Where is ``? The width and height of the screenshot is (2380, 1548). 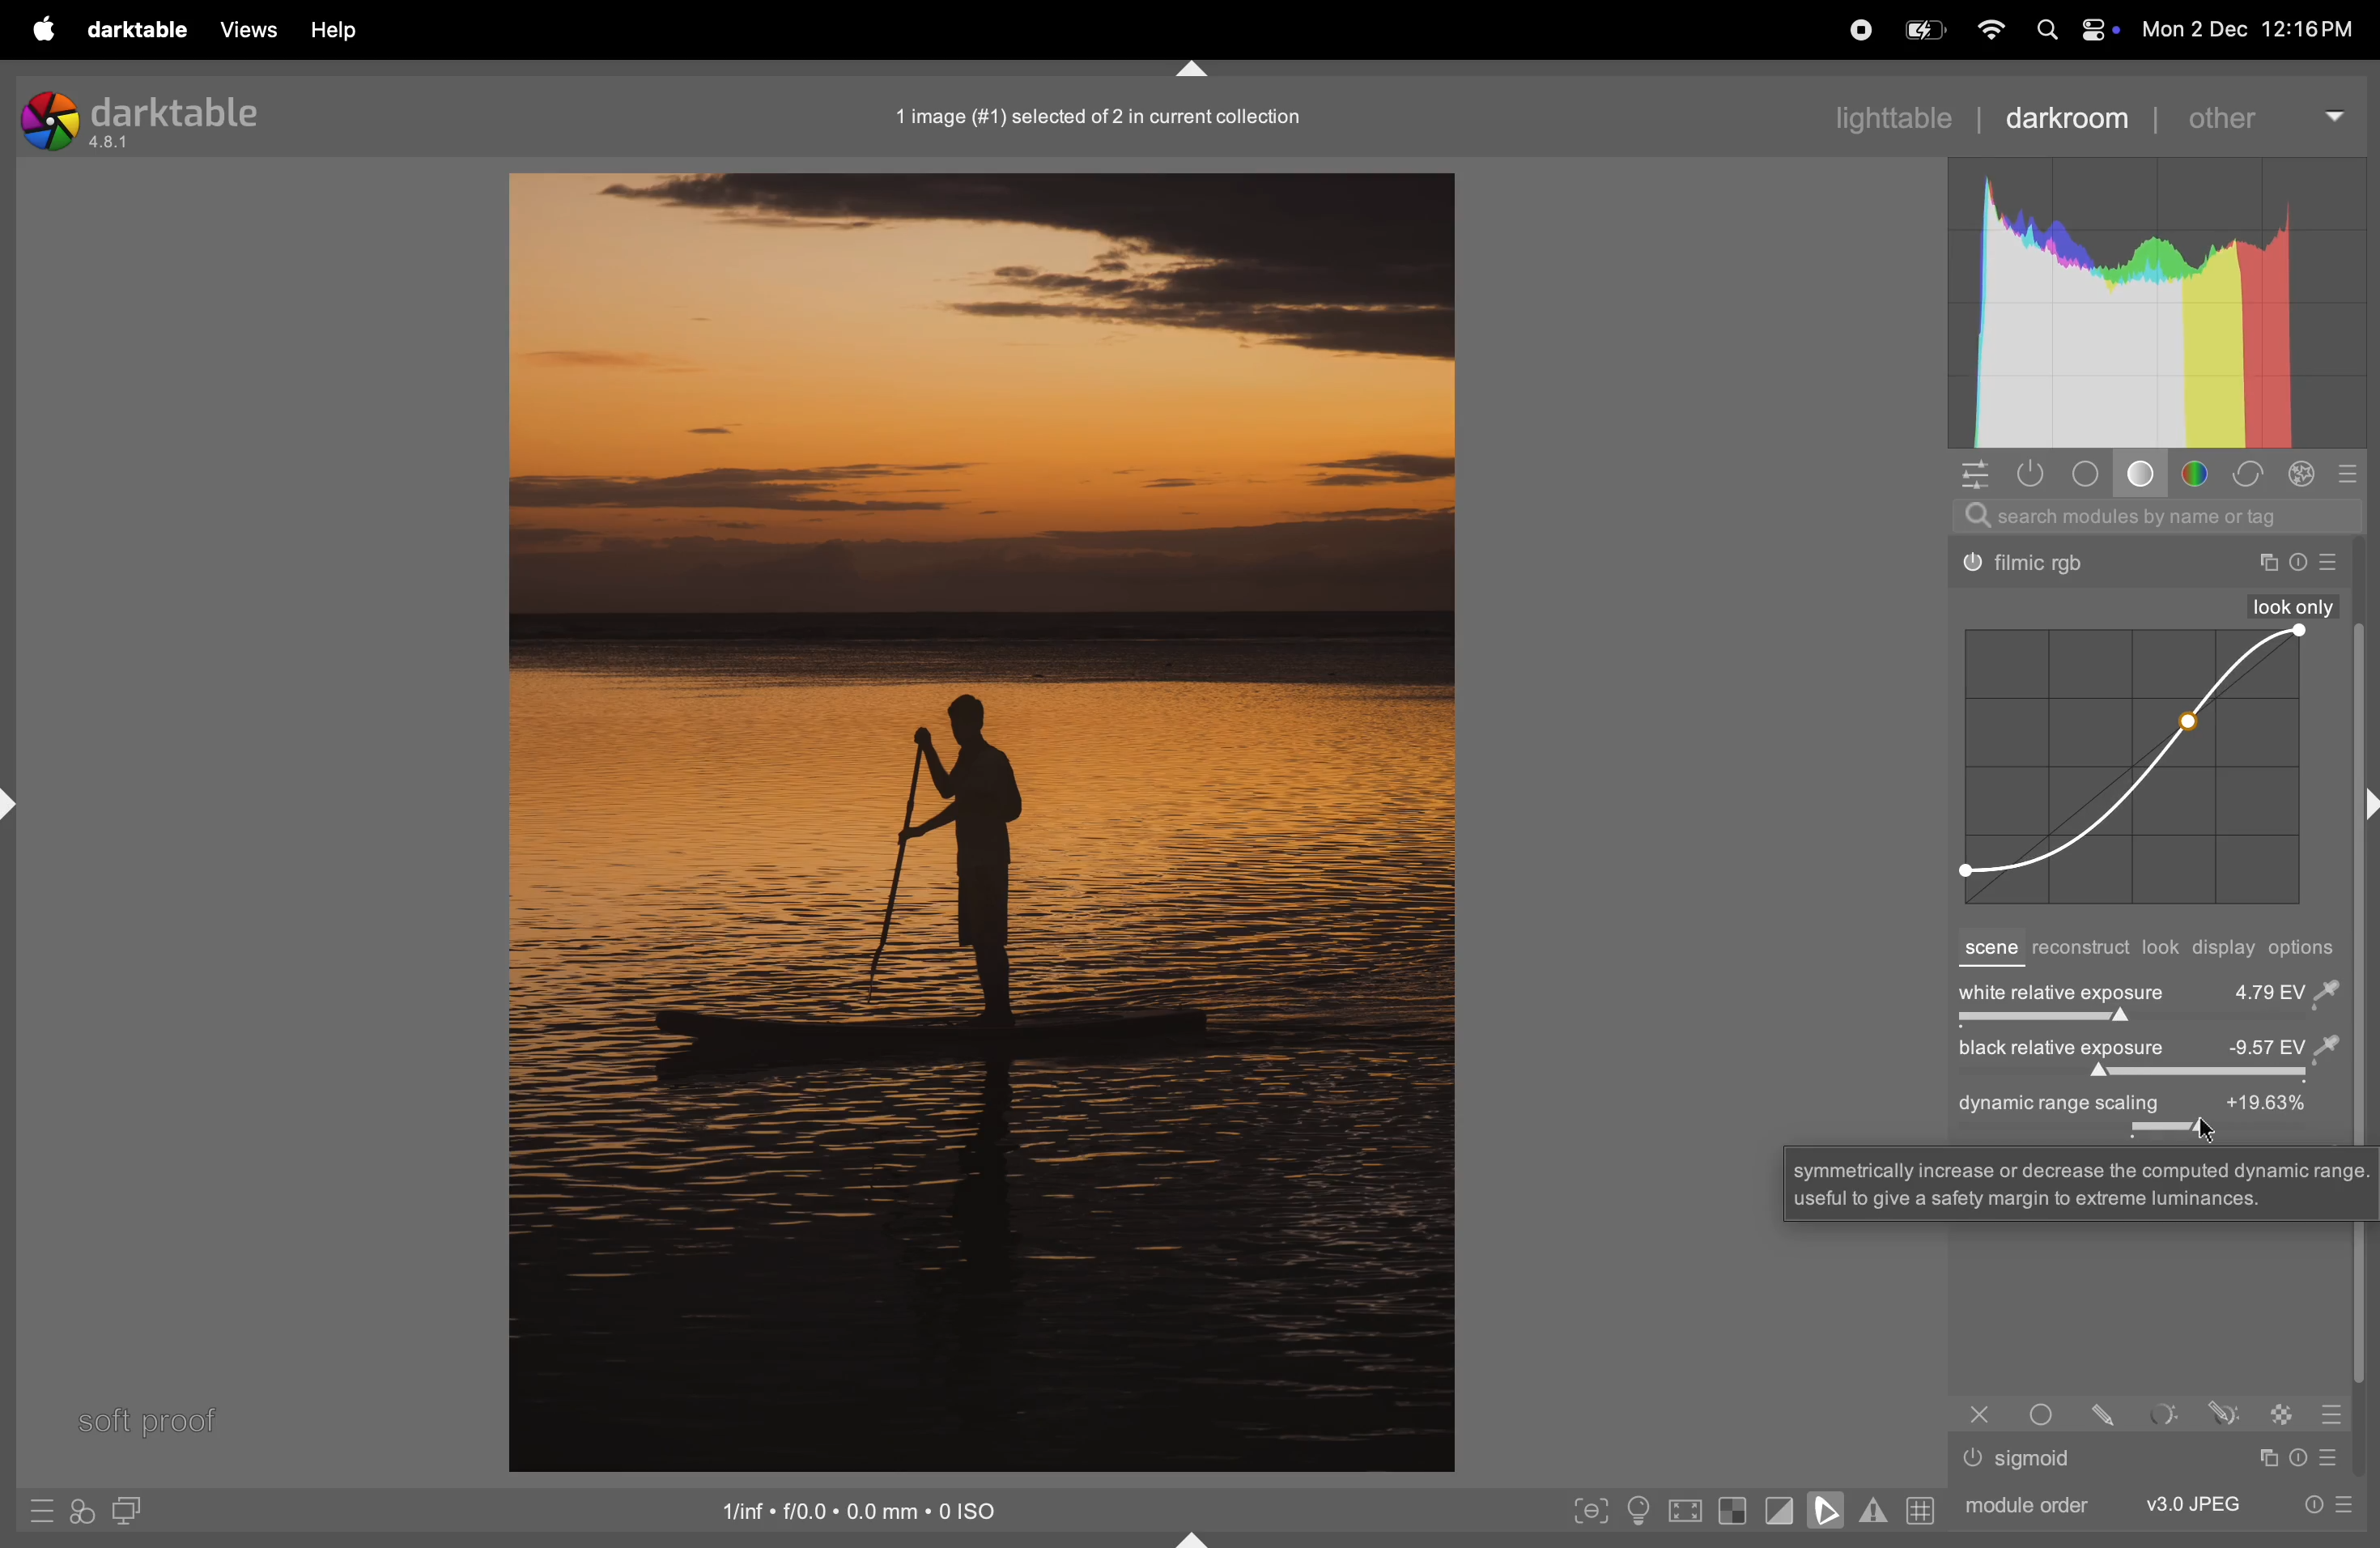
 is located at coordinates (1980, 1414).